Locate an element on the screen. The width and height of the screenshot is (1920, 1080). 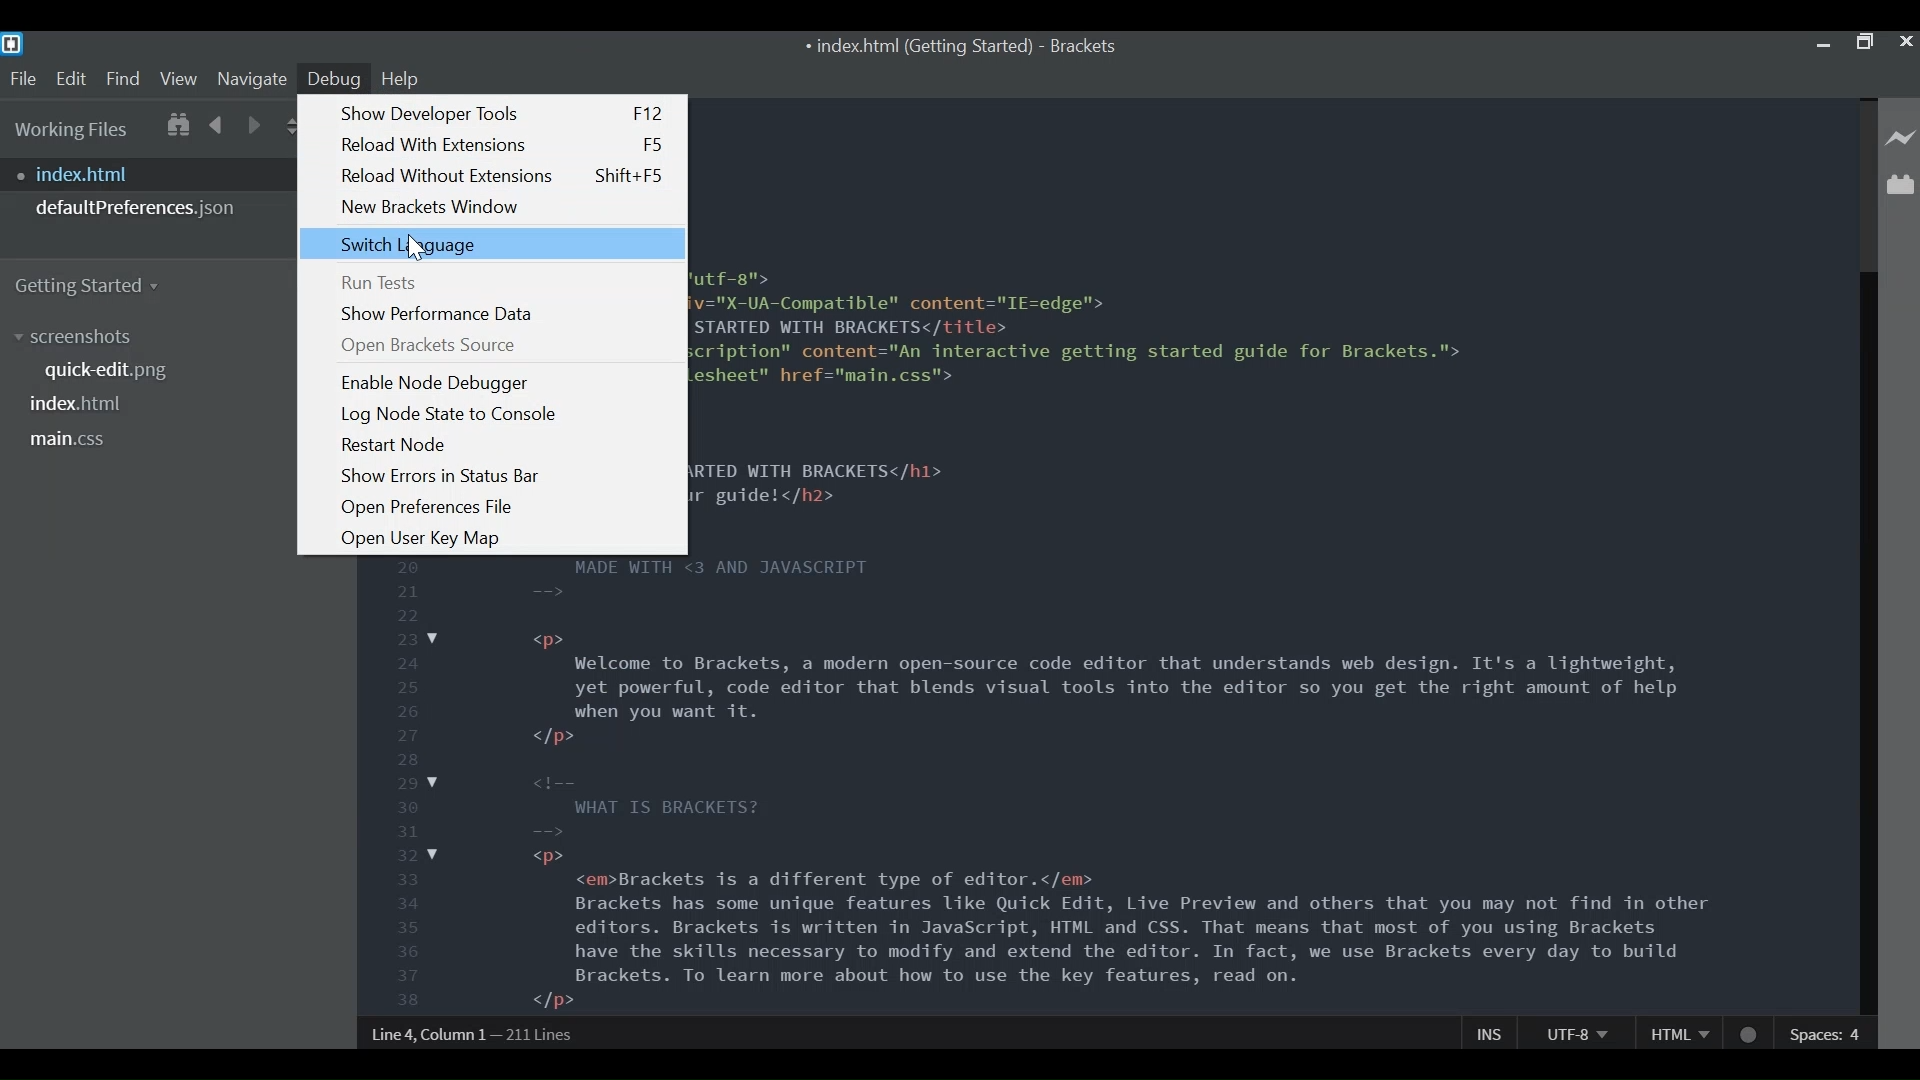
line number is located at coordinates (404, 785).